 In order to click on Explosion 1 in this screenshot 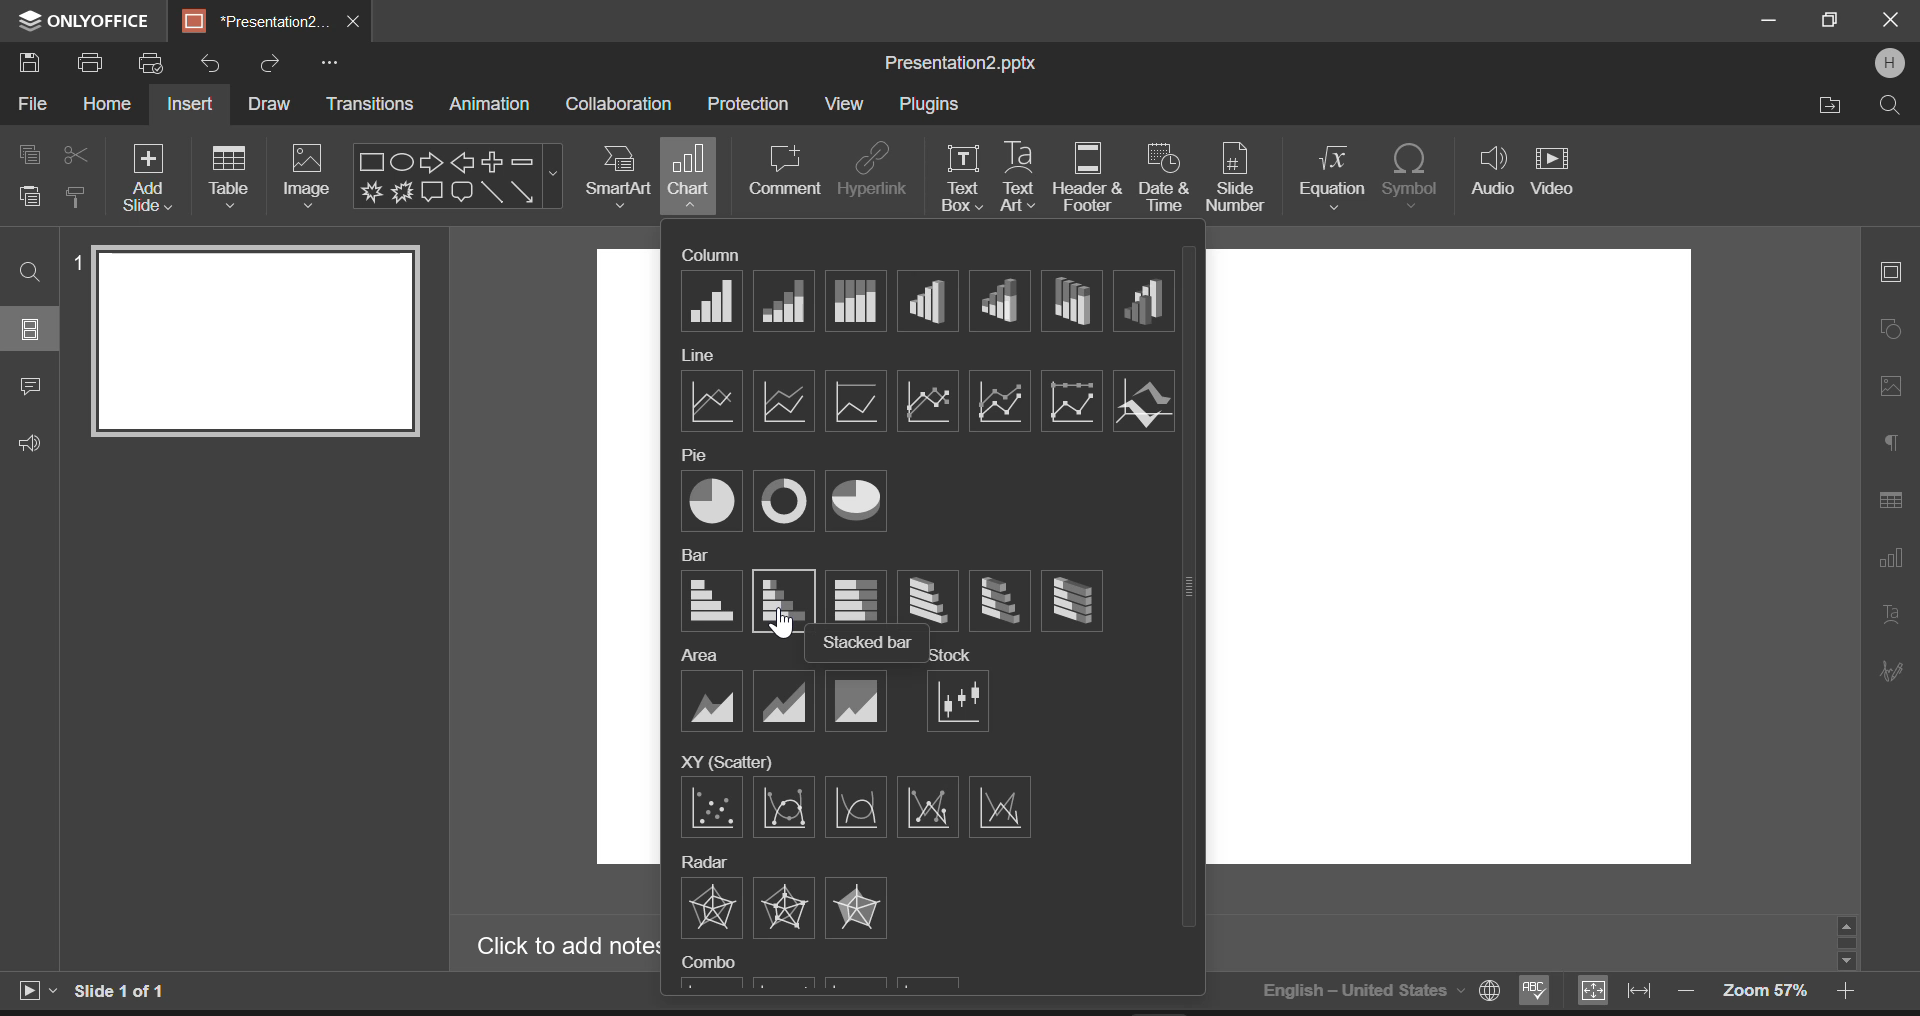, I will do `click(372, 192)`.